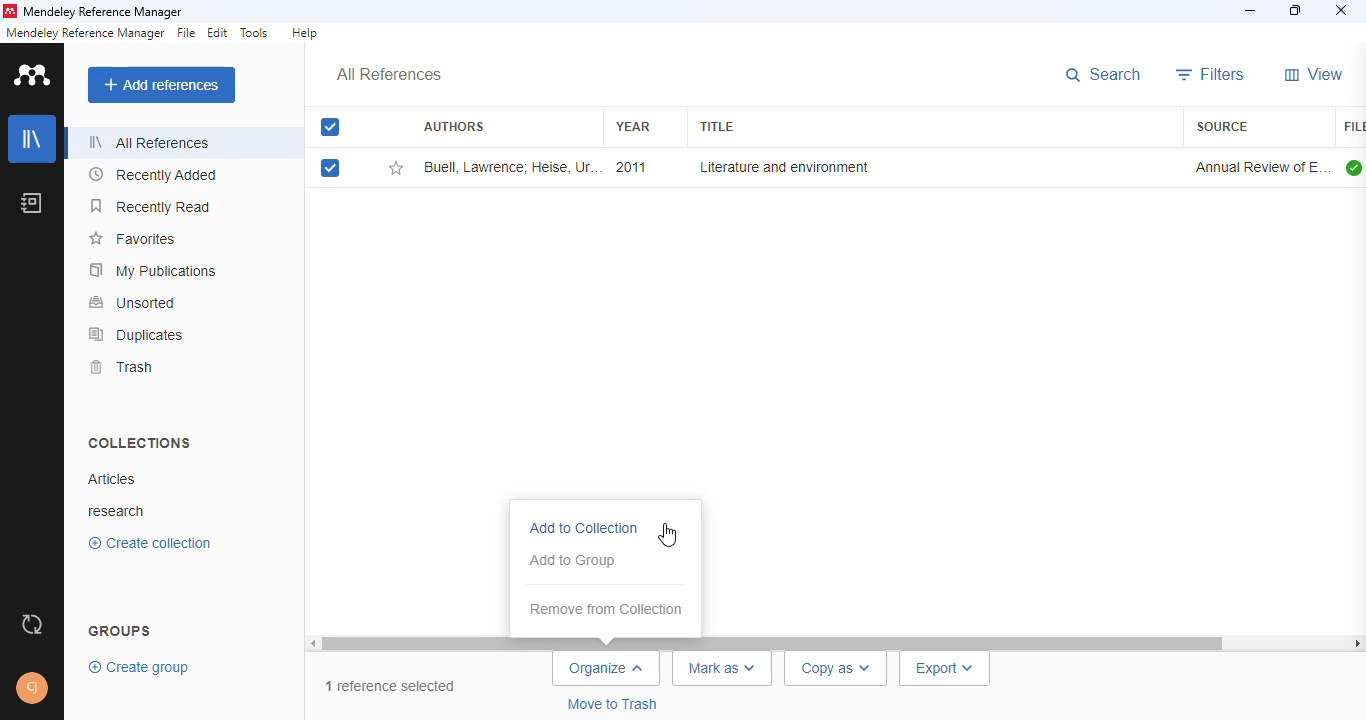  What do you see at coordinates (150, 206) in the screenshot?
I see `recently read` at bounding box center [150, 206].